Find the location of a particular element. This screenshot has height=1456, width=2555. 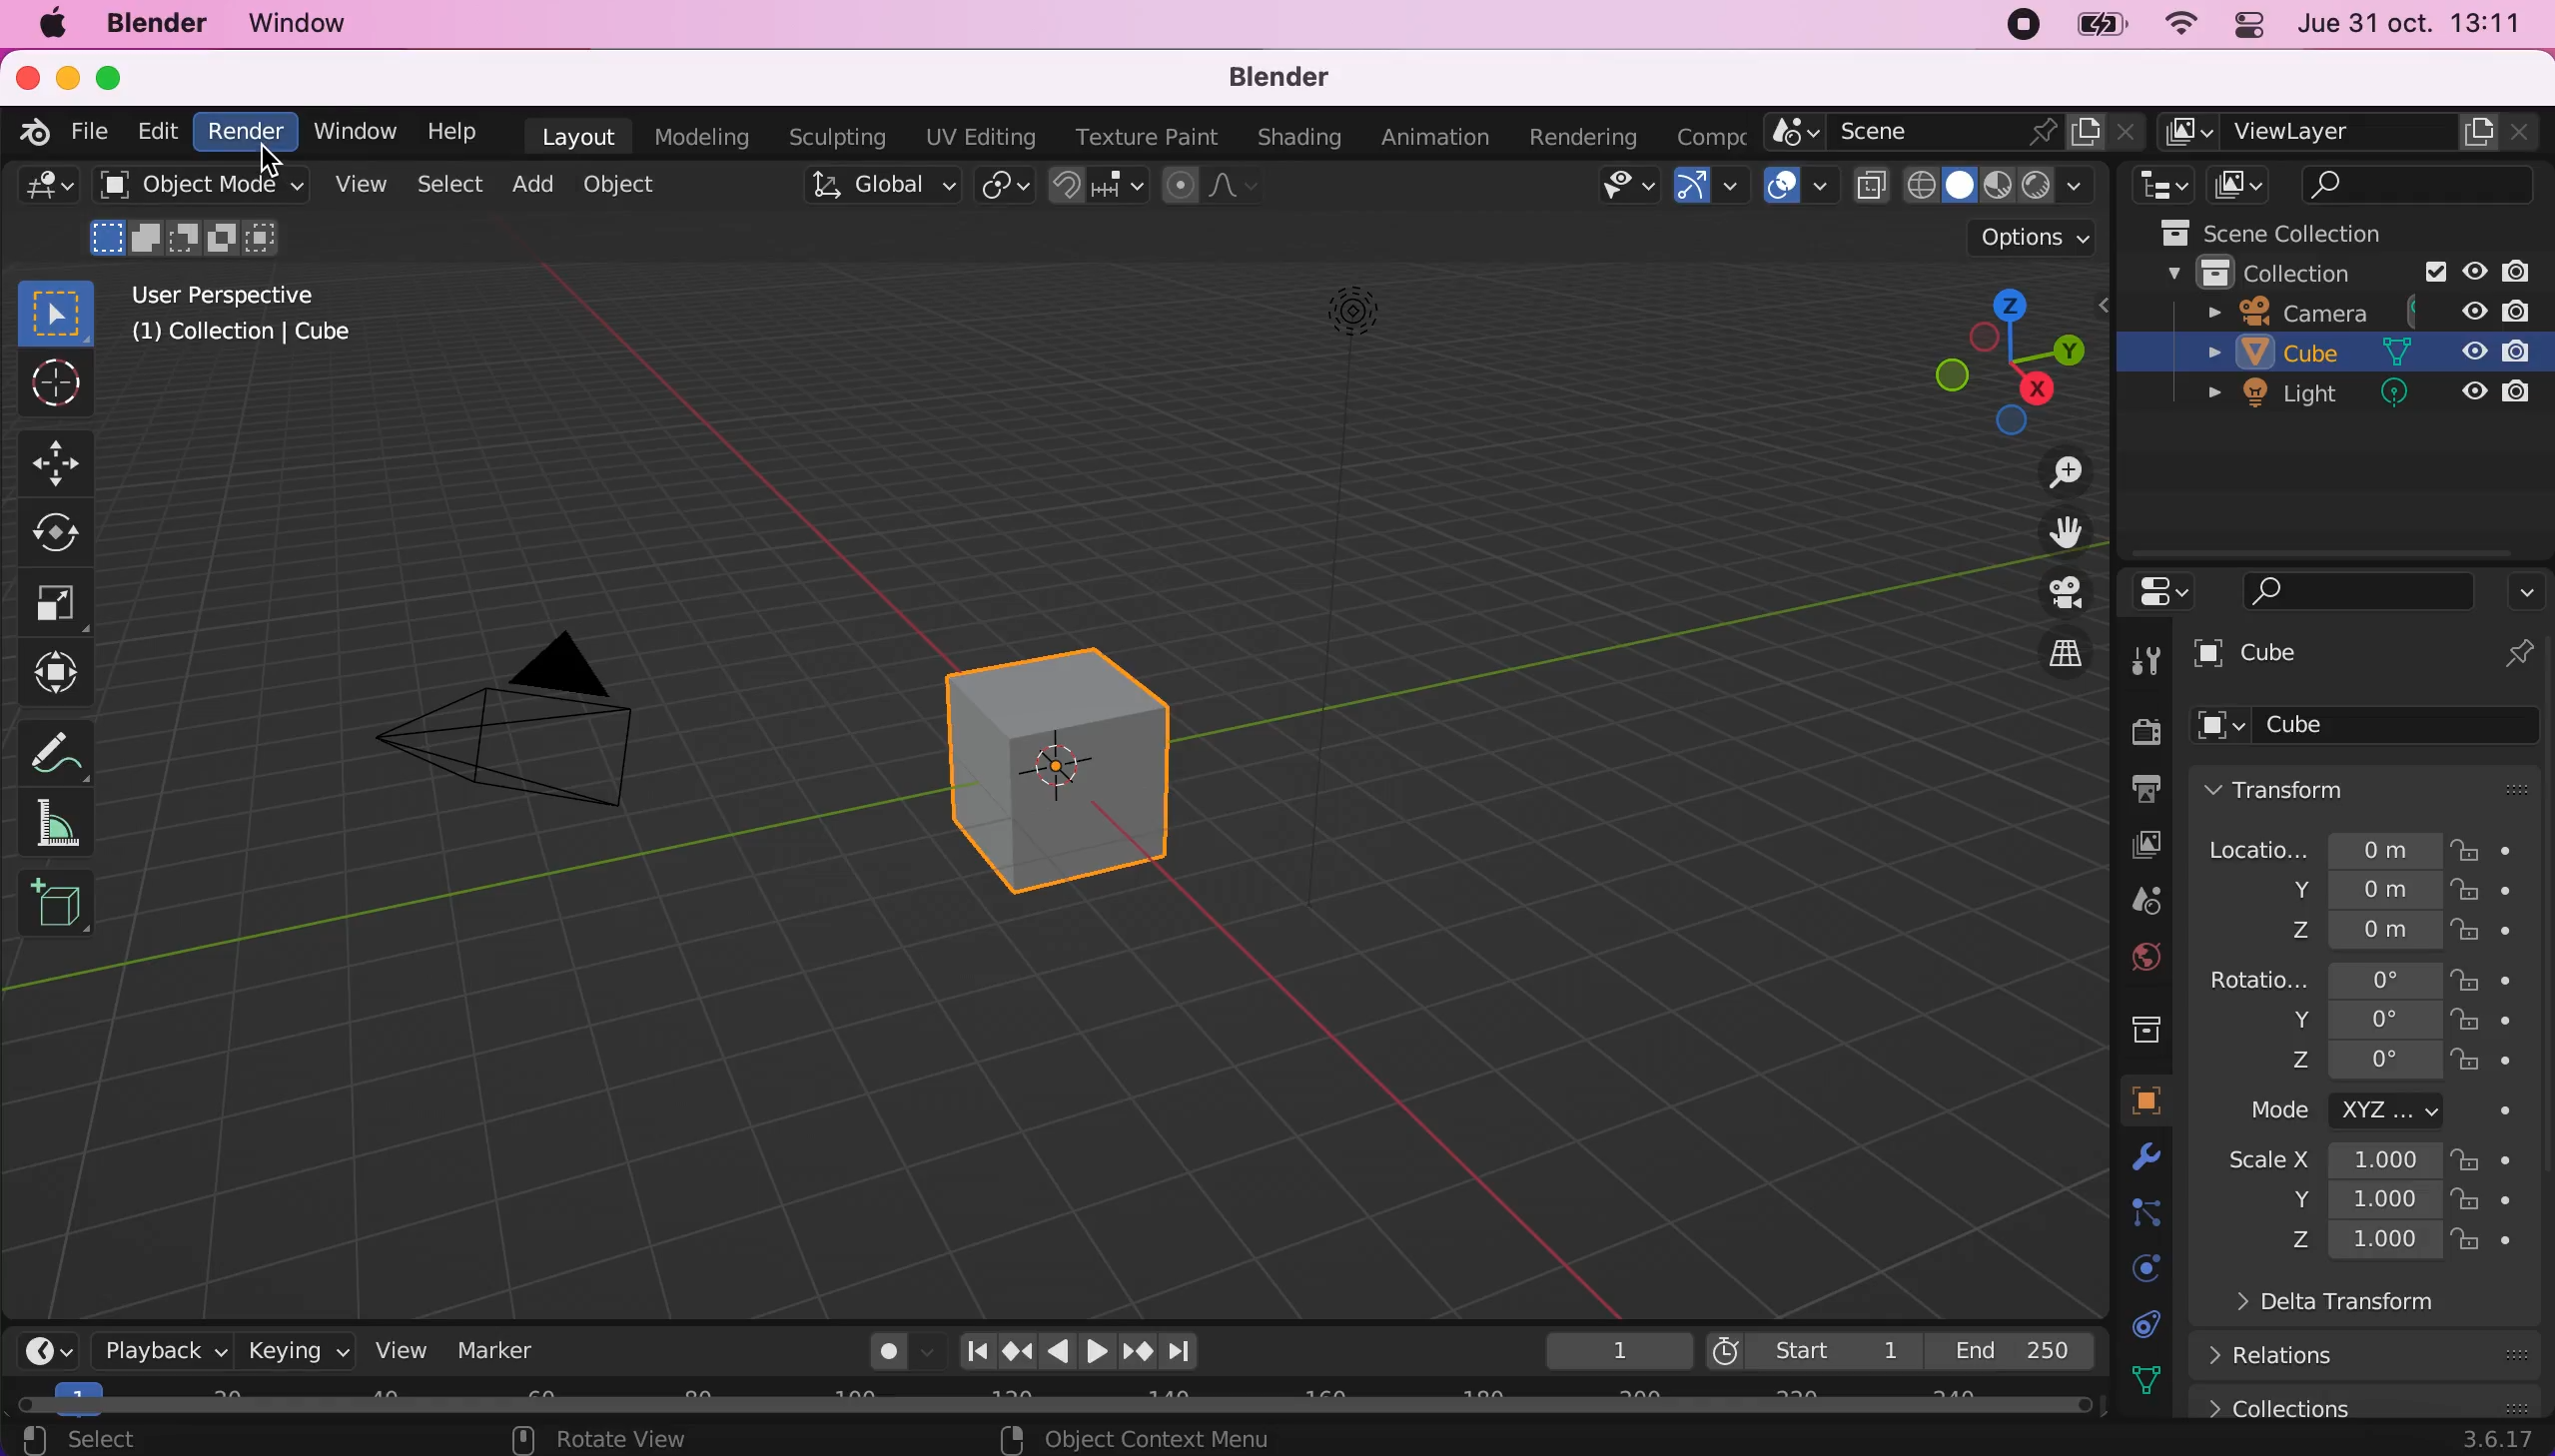

object is located at coordinates (623, 185).